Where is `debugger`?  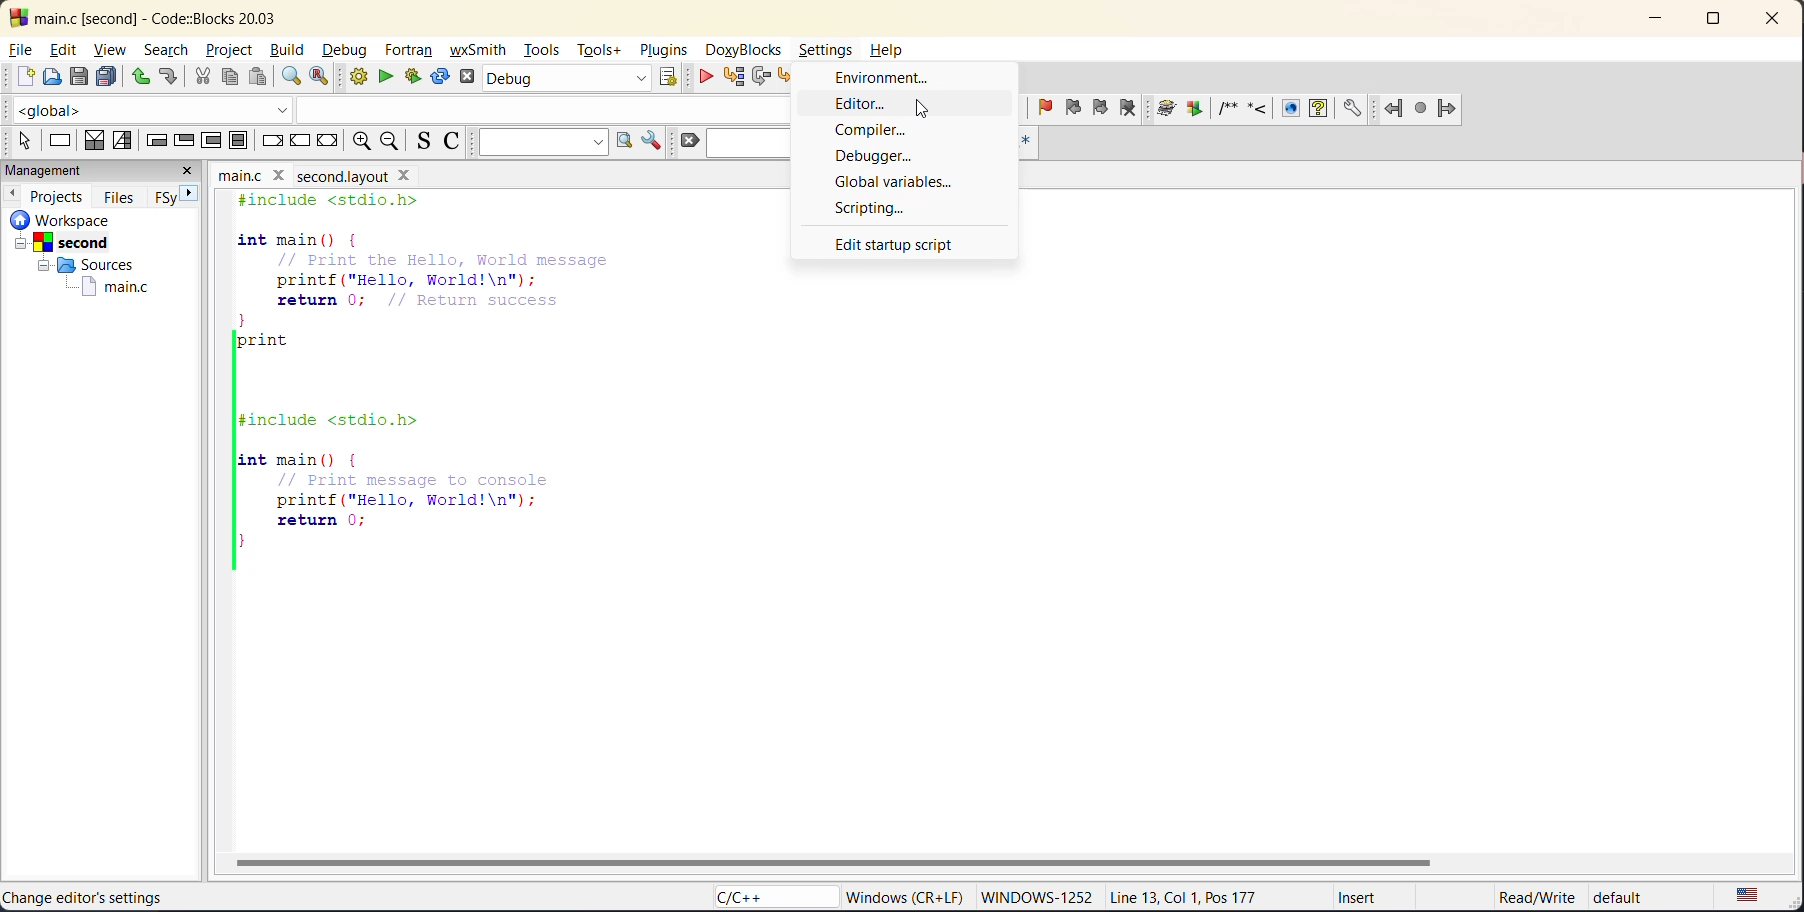
debugger is located at coordinates (884, 154).